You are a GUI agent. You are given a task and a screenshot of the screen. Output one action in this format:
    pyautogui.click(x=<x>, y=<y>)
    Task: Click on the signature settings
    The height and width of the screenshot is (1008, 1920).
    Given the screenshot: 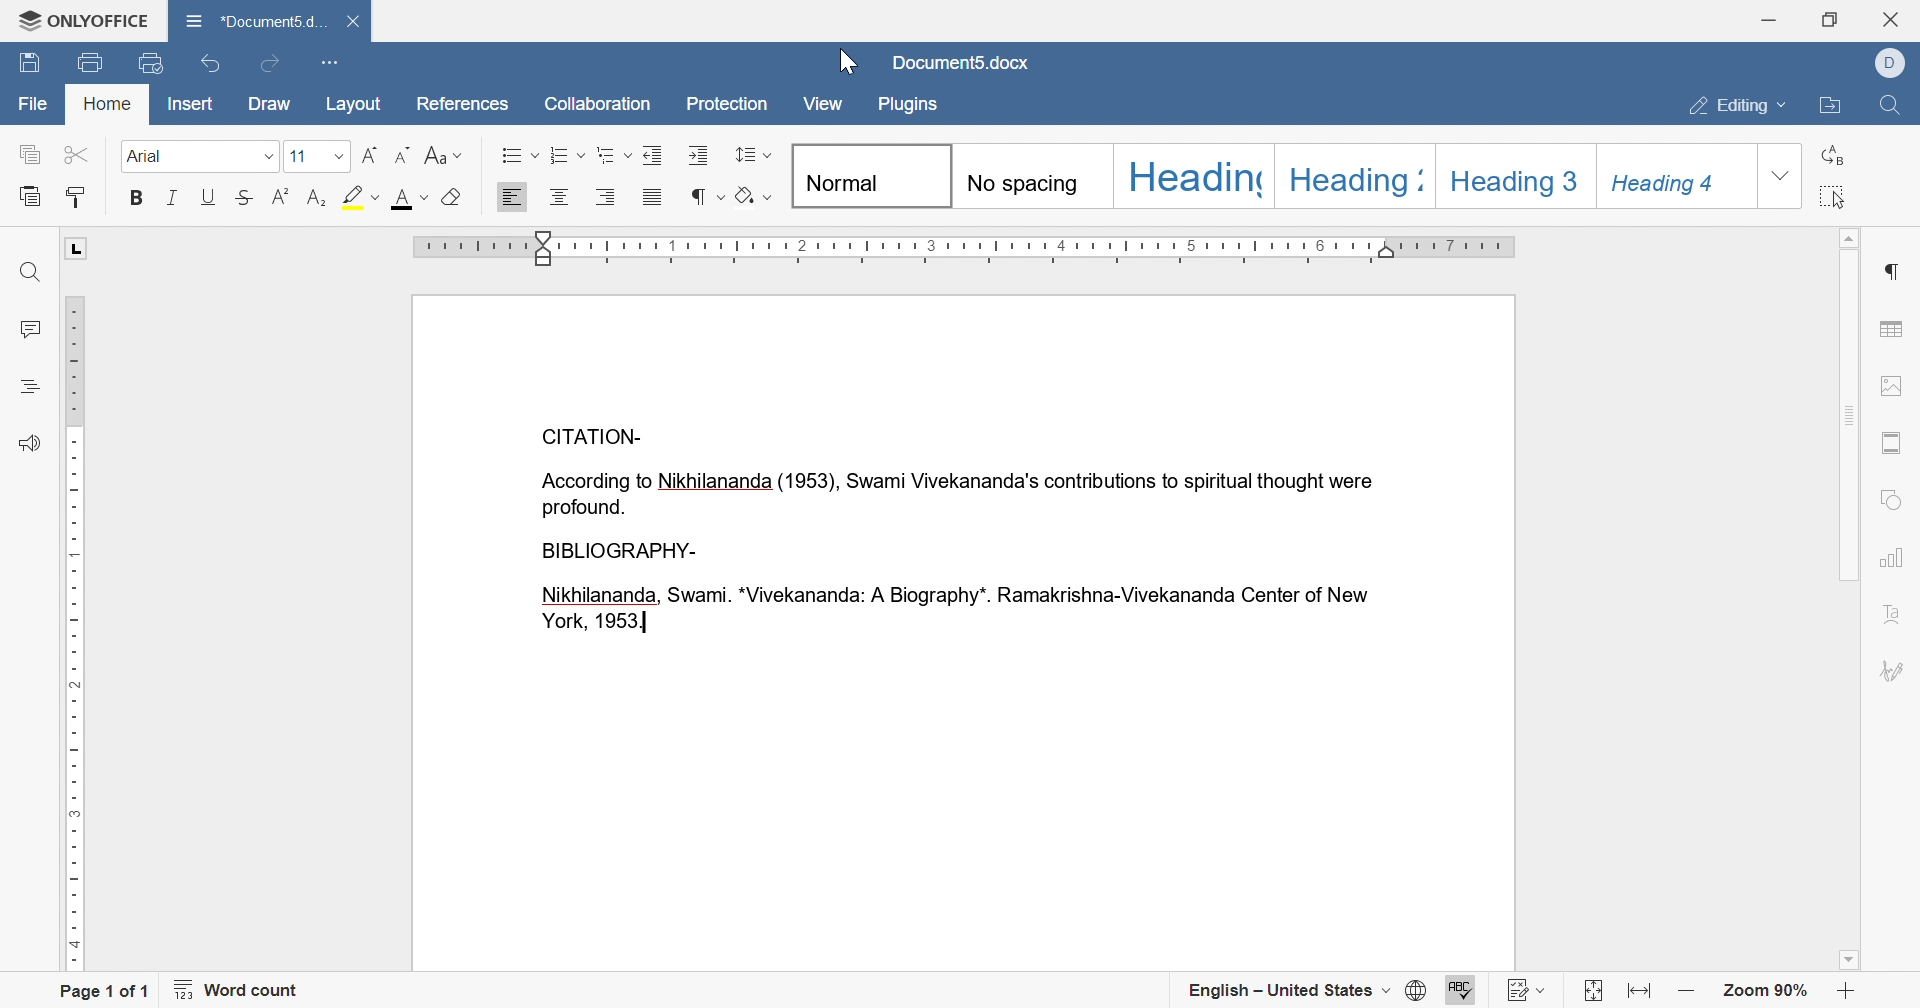 What is the action you would take?
    pyautogui.click(x=1893, y=673)
    